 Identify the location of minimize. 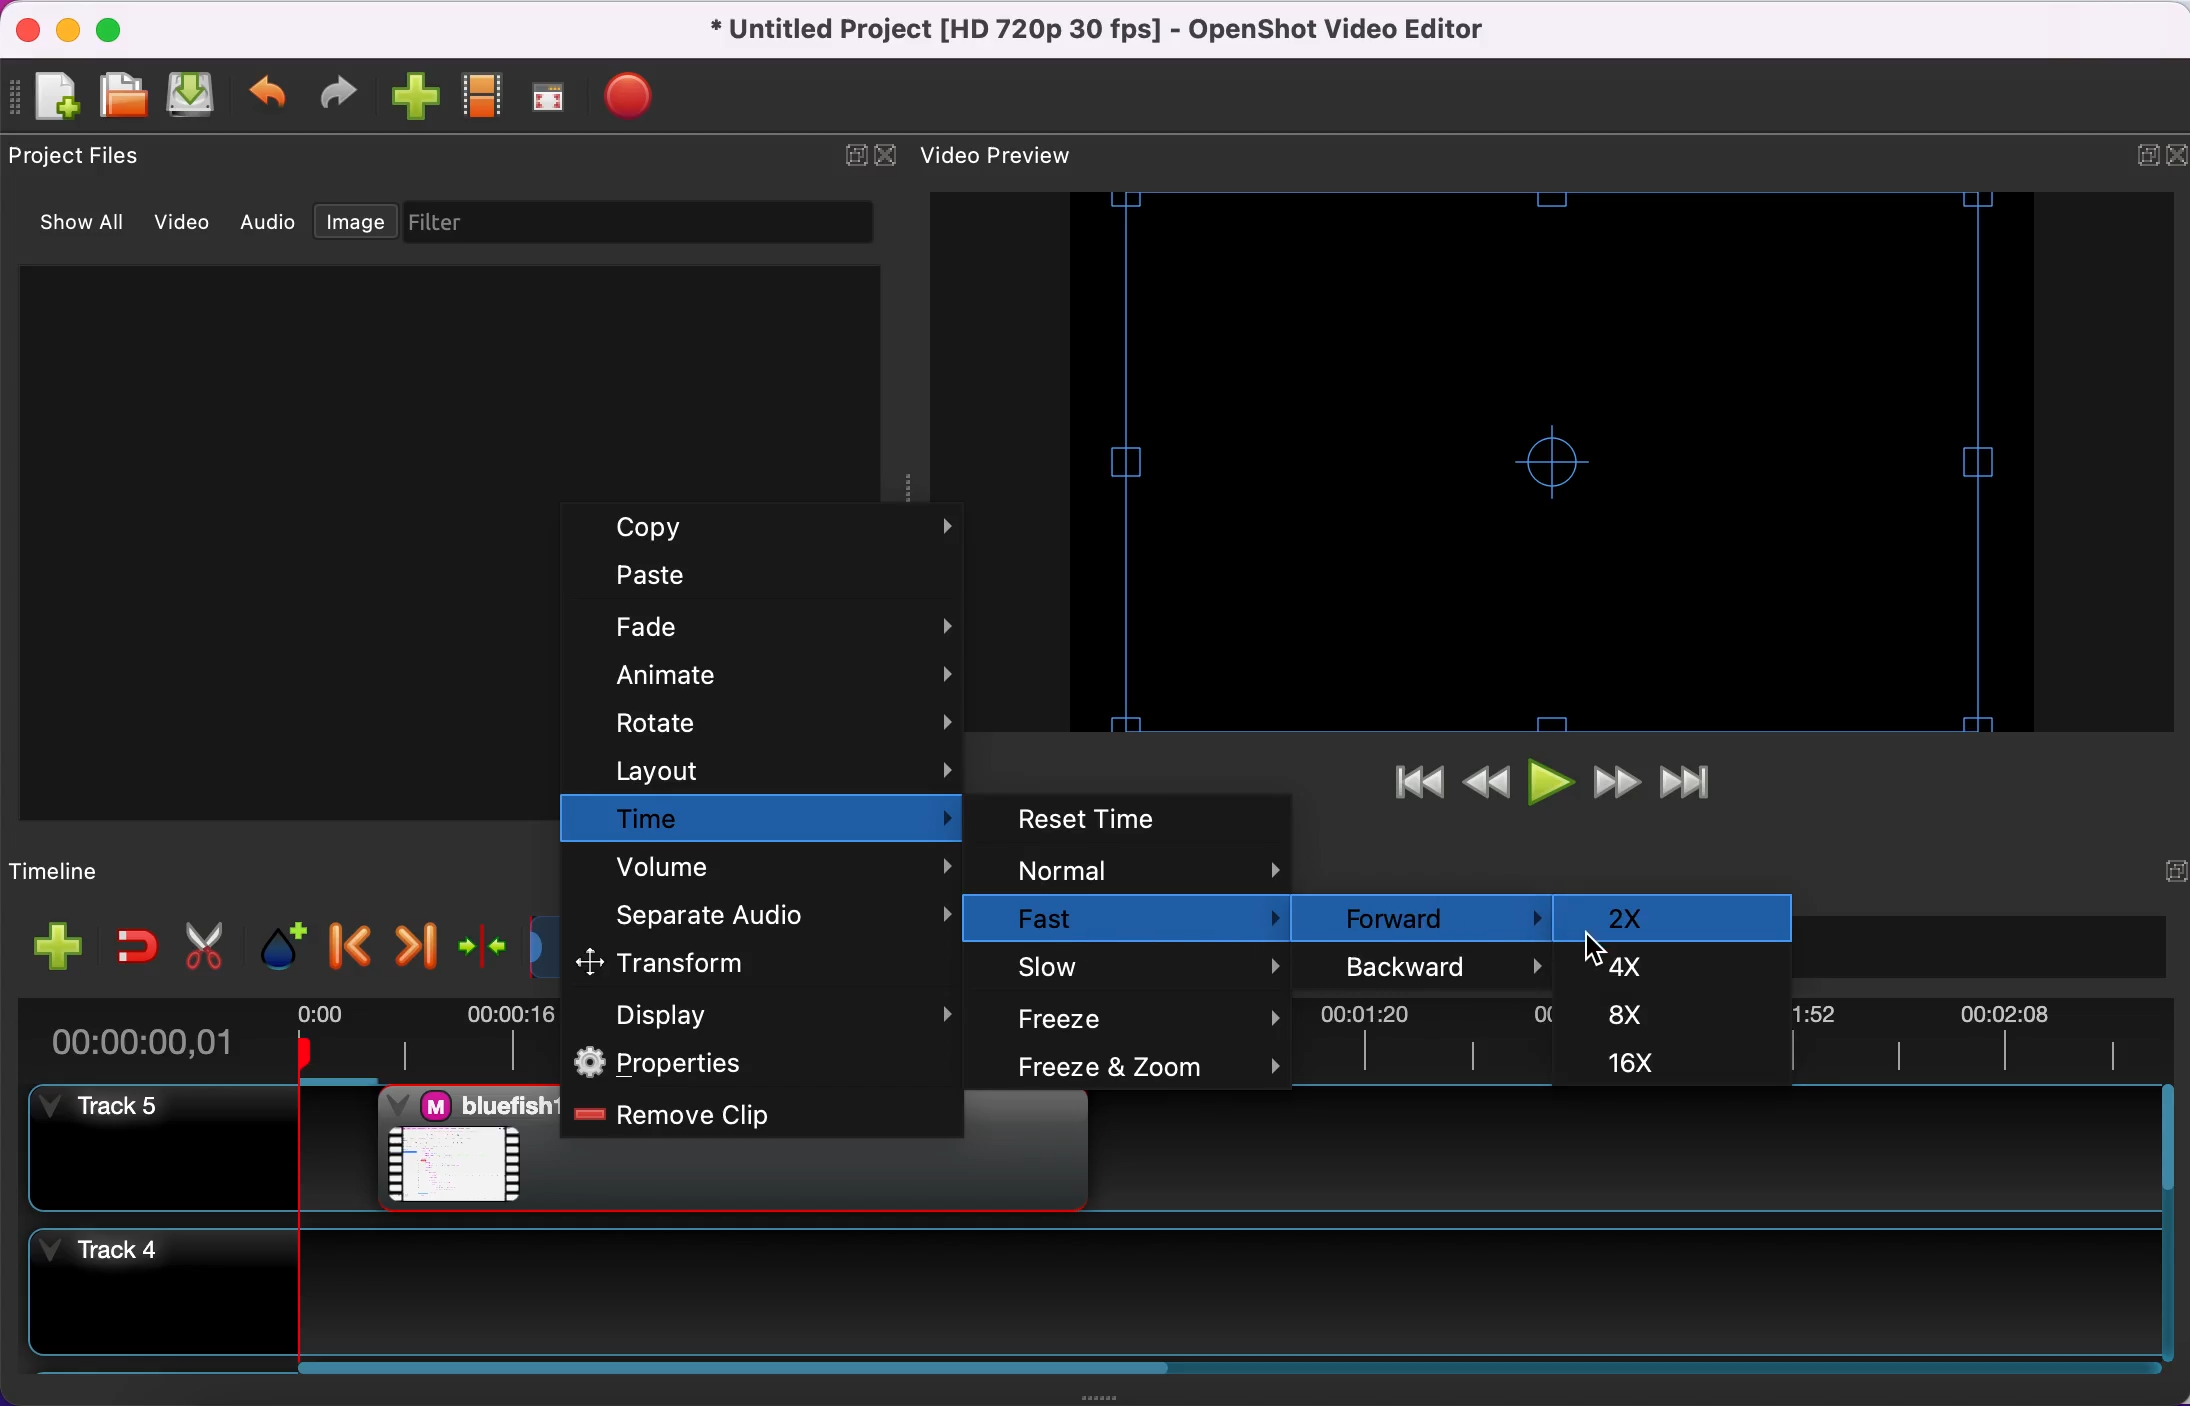
(70, 28).